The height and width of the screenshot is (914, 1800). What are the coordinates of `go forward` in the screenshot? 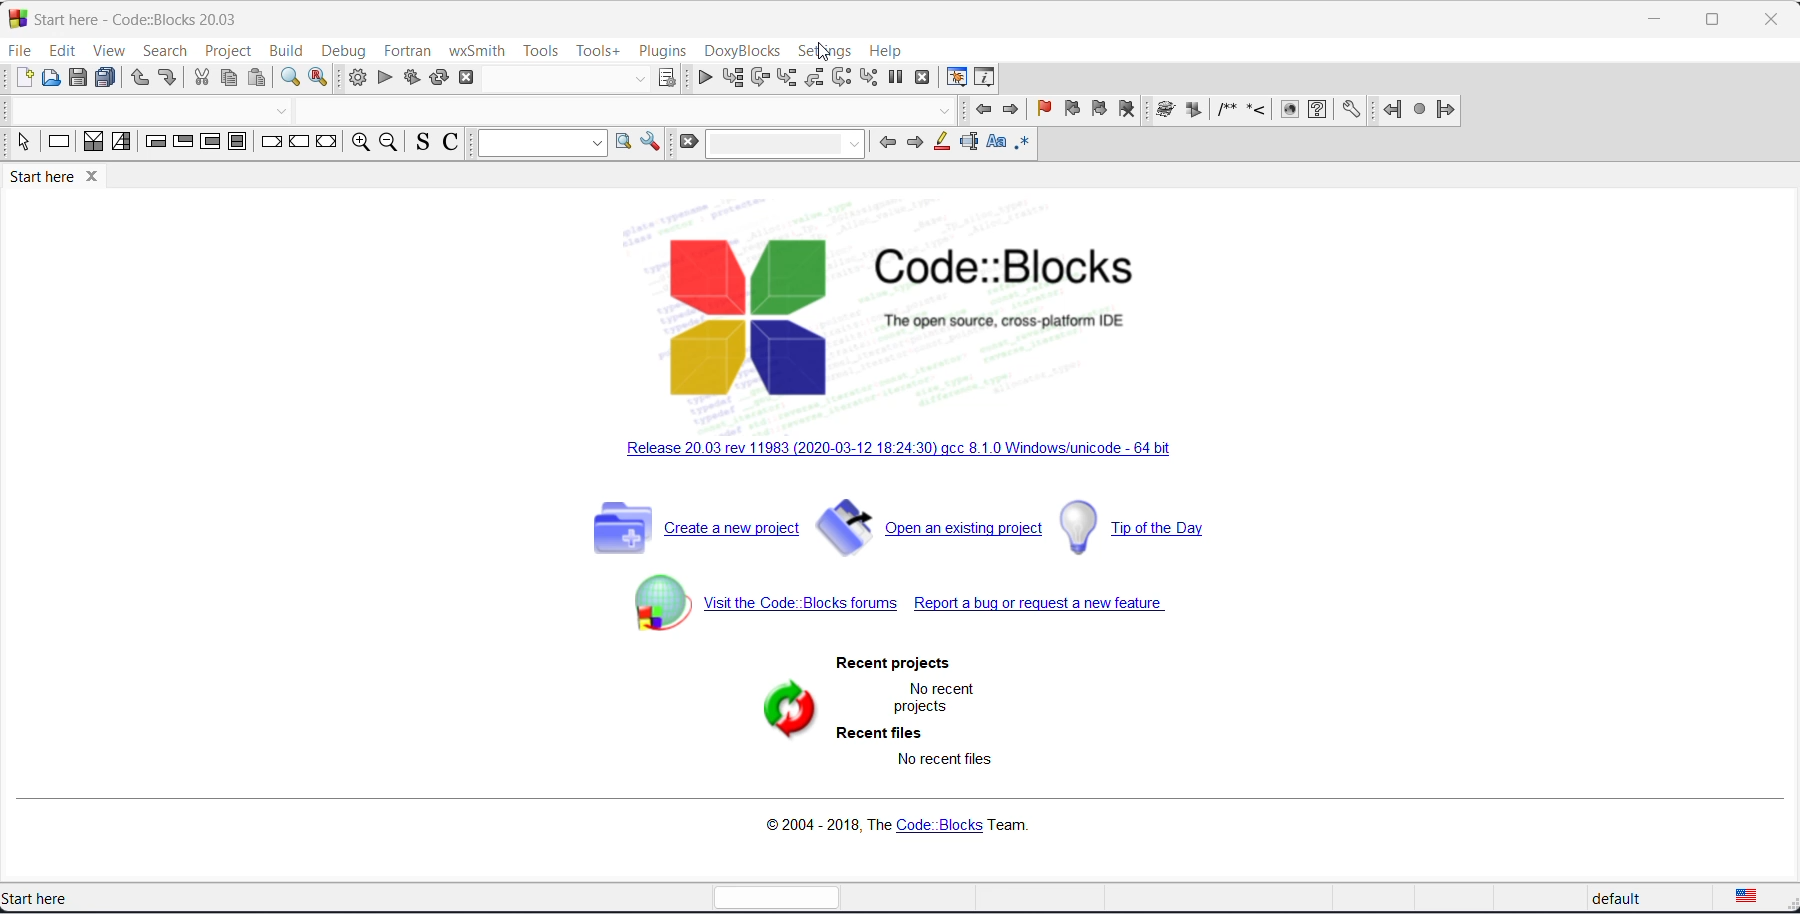 It's located at (1013, 110).